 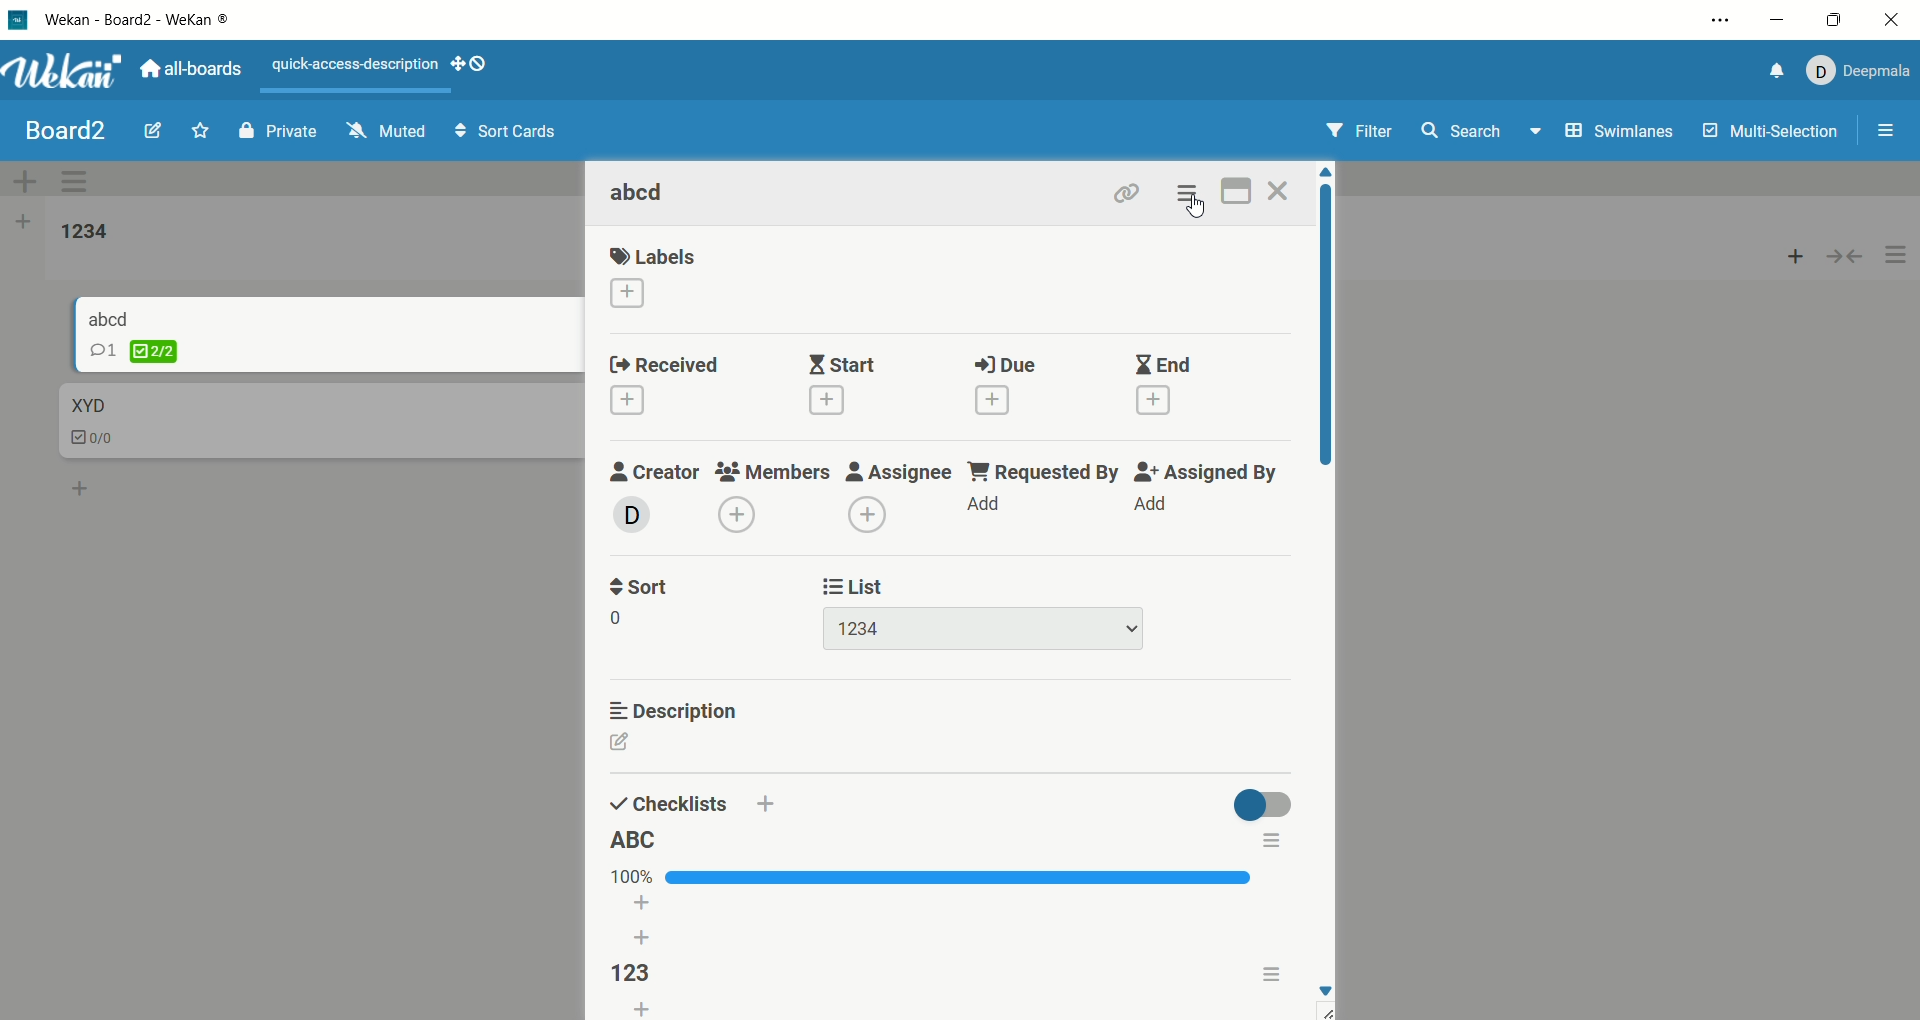 What do you see at coordinates (1787, 257) in the screenshot?
I see `add` at bounding box center [1787, 257].